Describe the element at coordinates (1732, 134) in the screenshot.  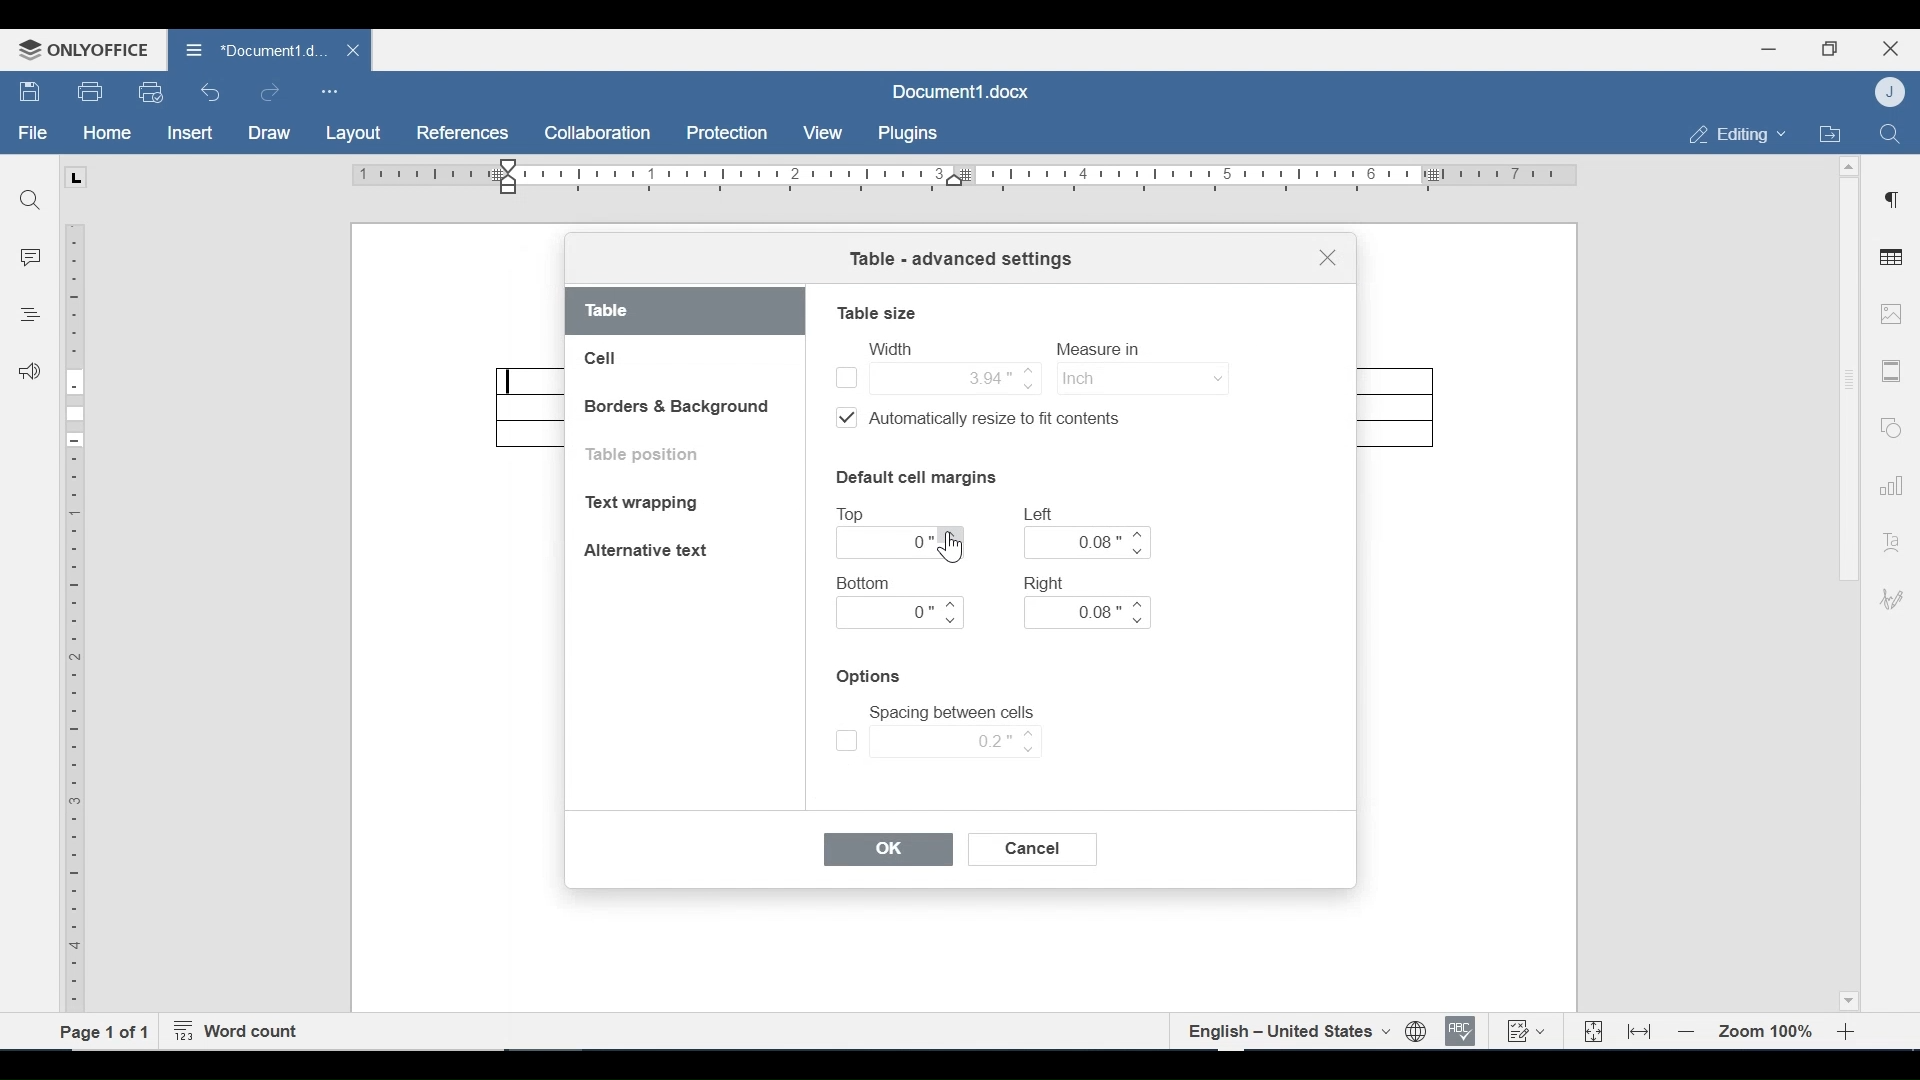
I see `Editing` at that location.